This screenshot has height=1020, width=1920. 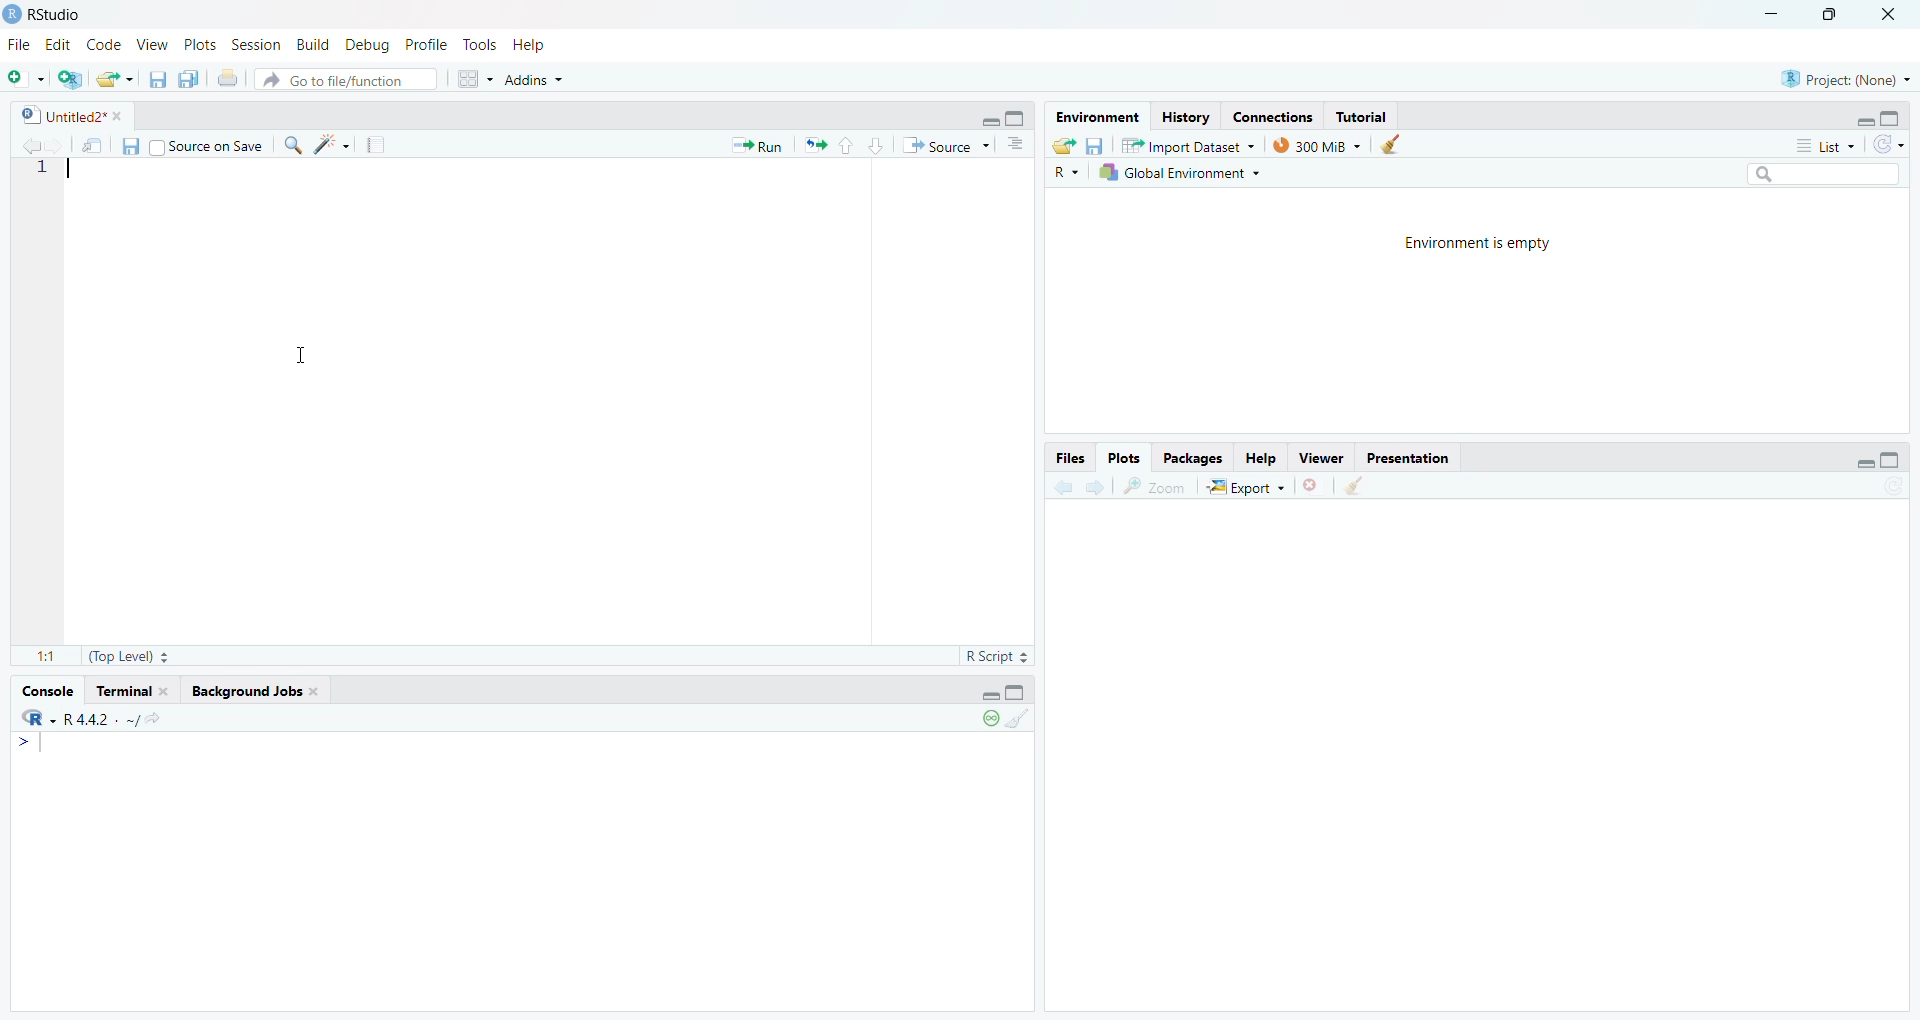 I want to click on print the current file, so click(x=224, y=77).